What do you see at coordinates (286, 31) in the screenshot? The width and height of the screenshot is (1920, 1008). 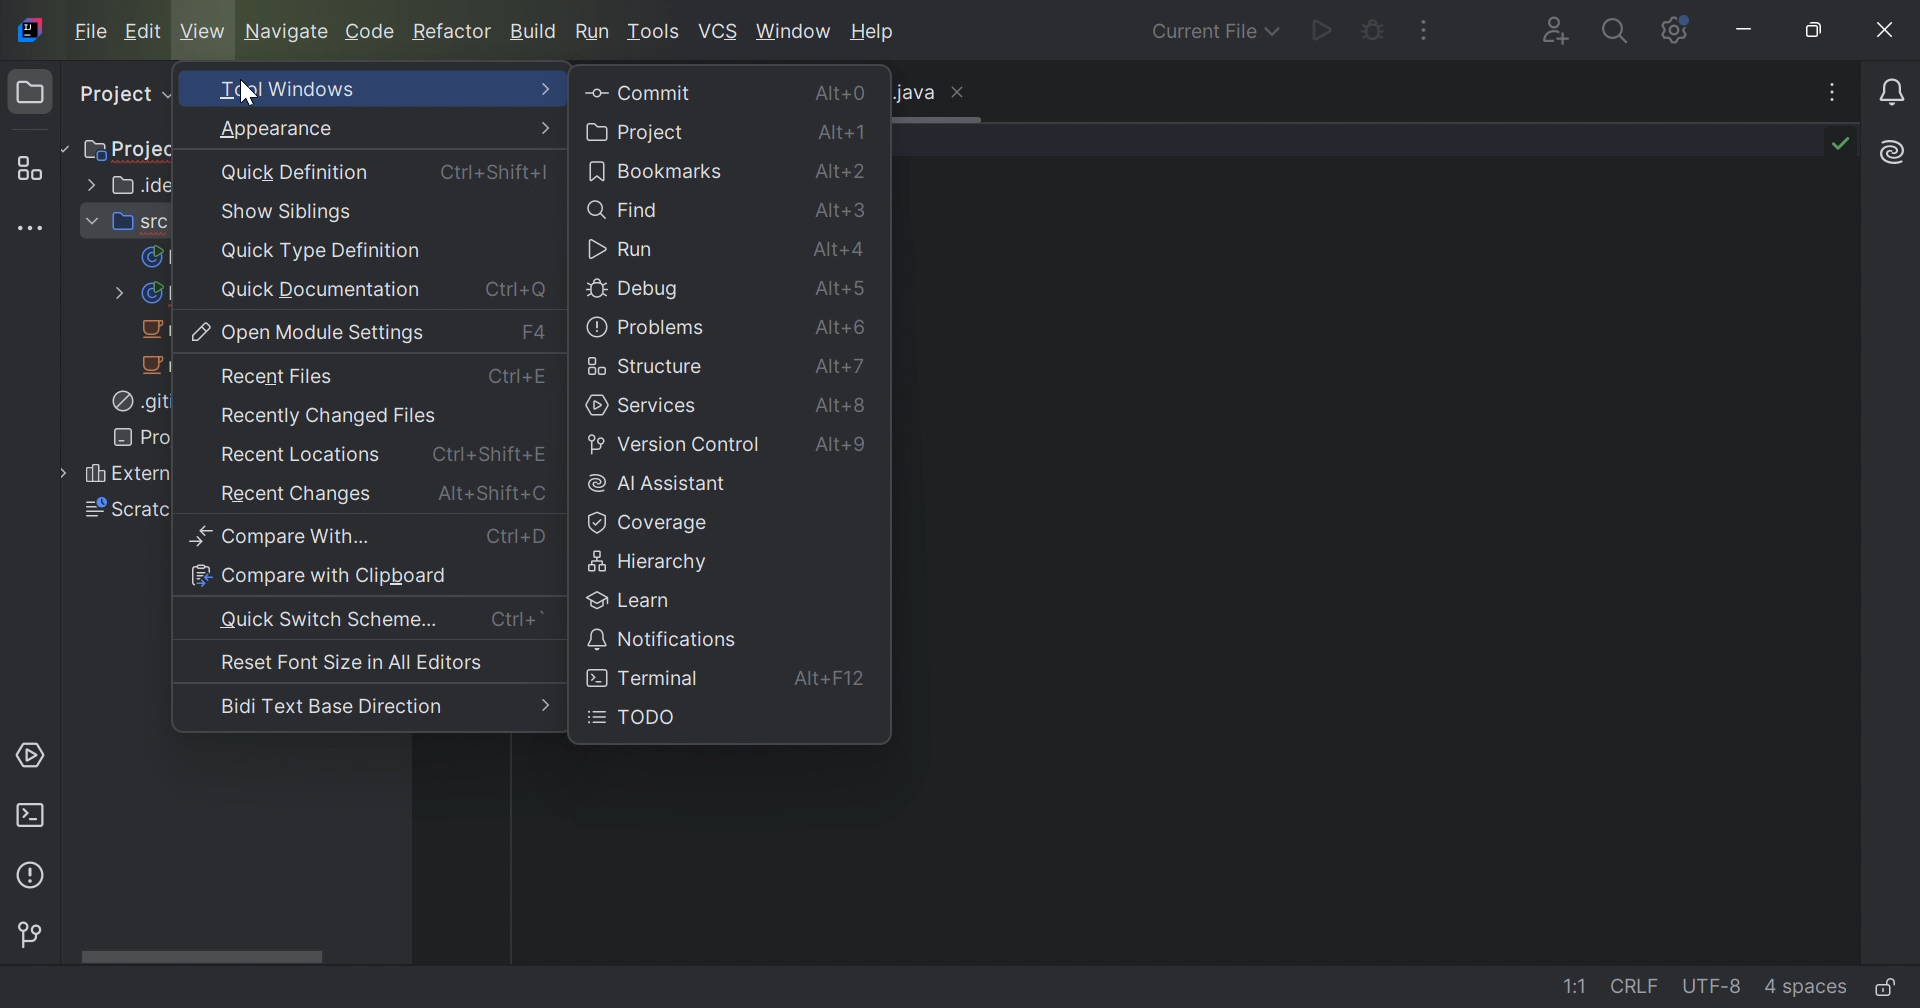 I see `Navigate` at bounding box center [286, 31].